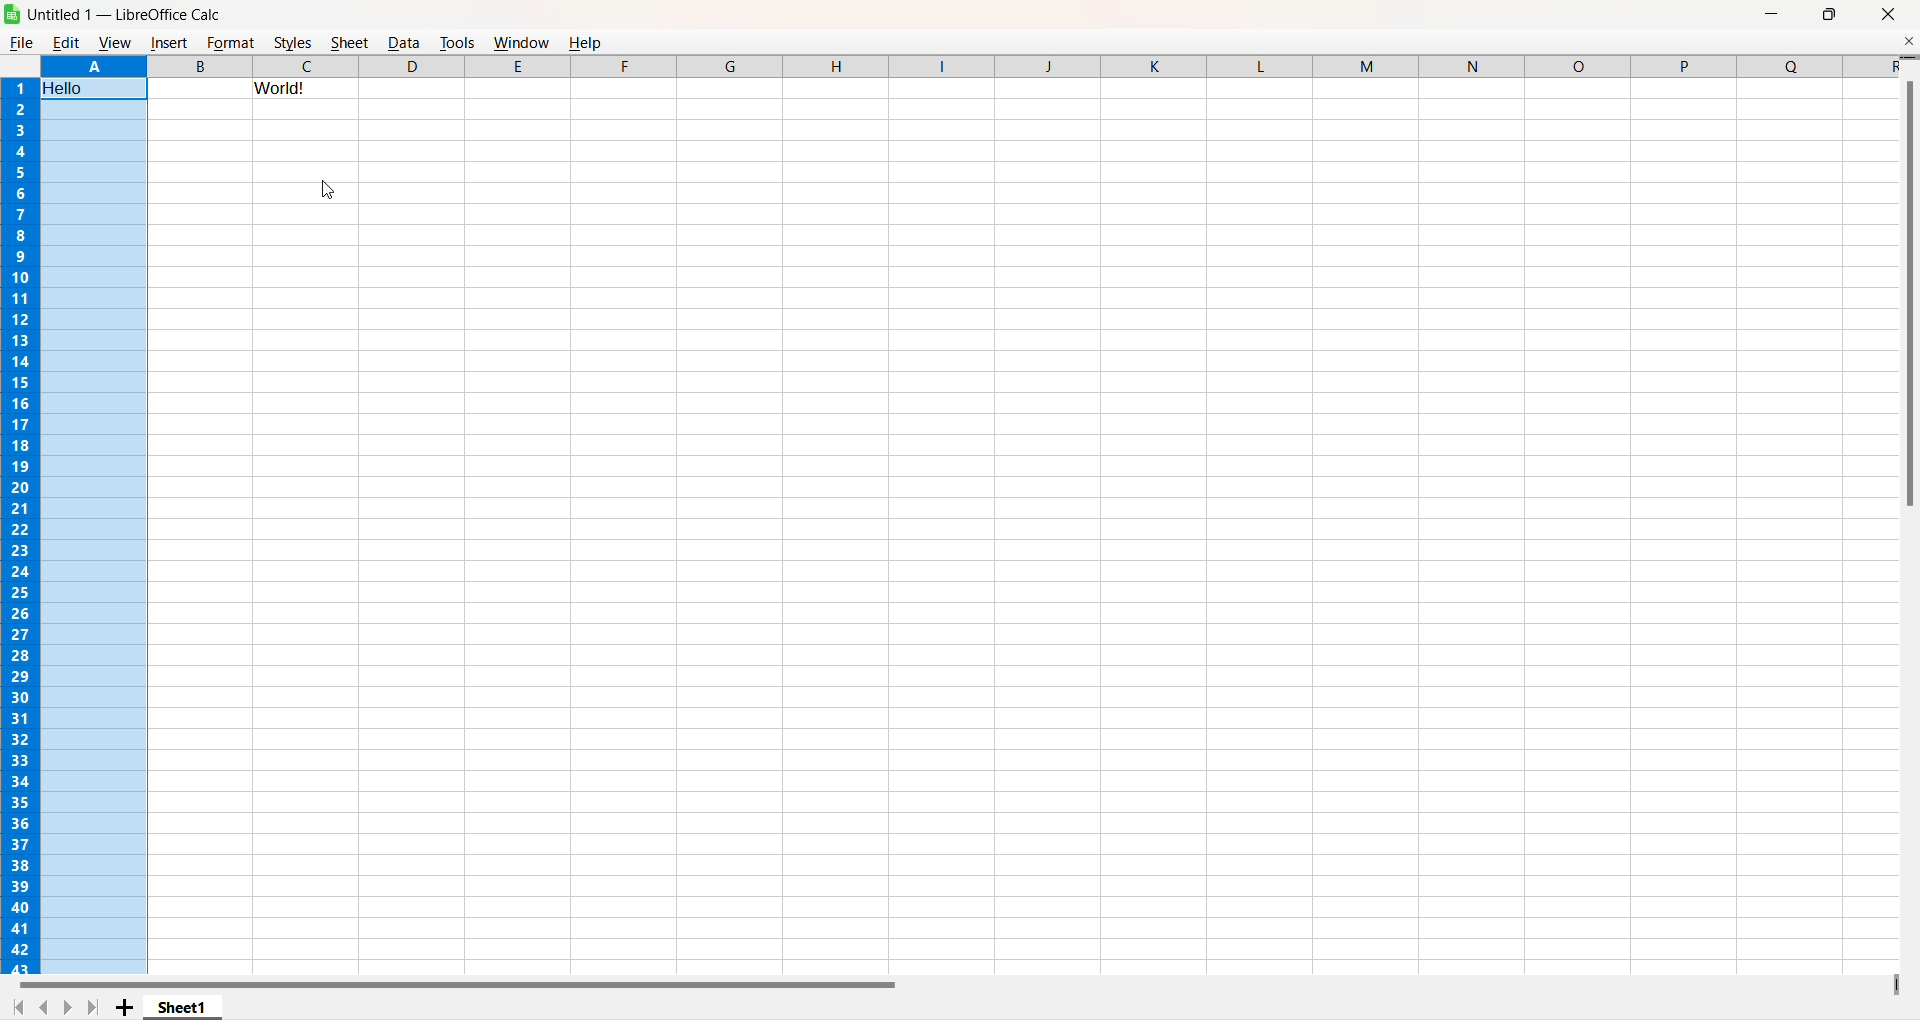  I want to click on Previous Slide, so click(43, 1005).